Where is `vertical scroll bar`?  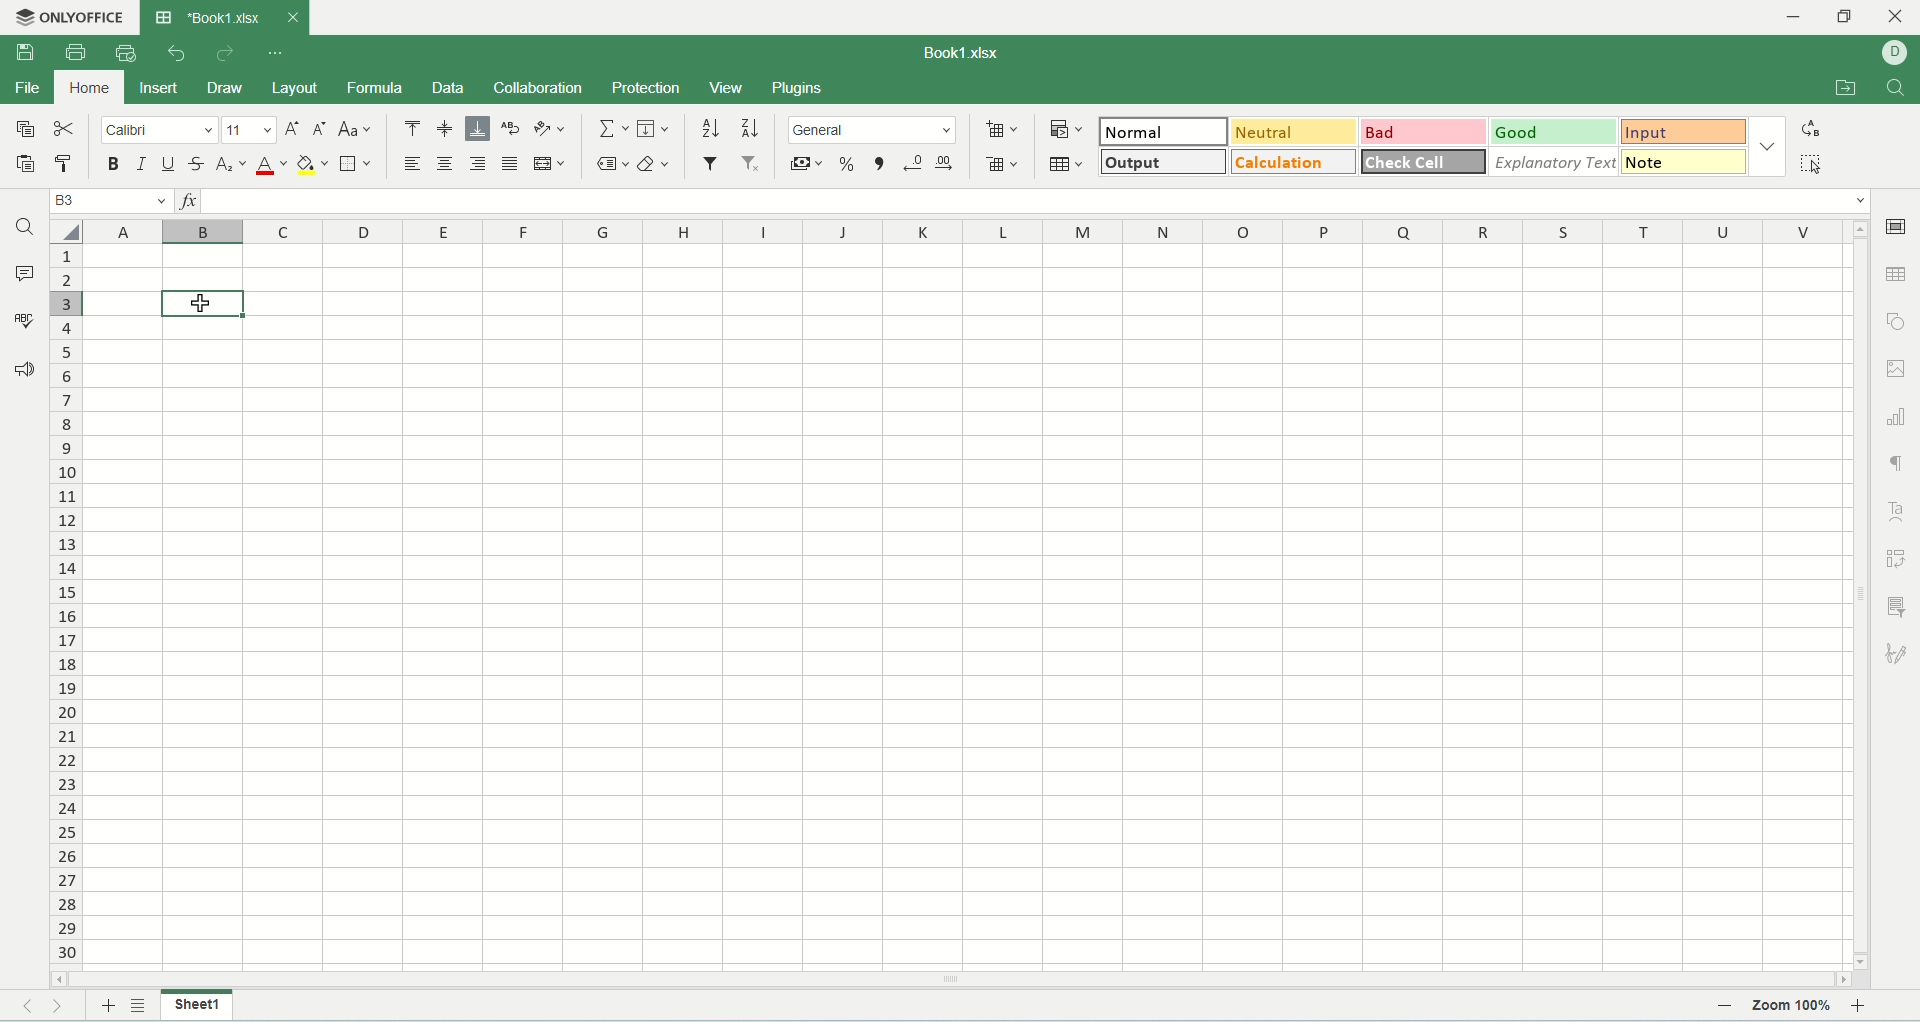
vertical scroll bar is located at coordinates (1861, 594).